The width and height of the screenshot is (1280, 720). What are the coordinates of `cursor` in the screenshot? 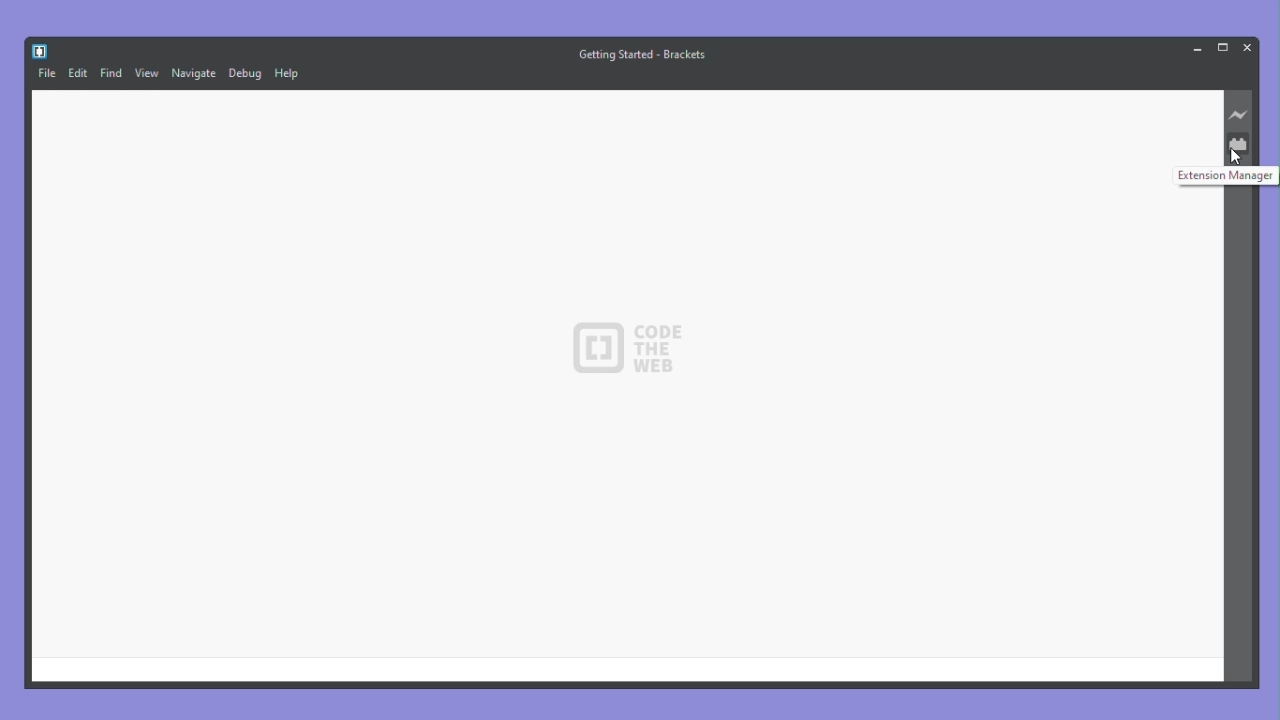 It's located at (1240, 158).